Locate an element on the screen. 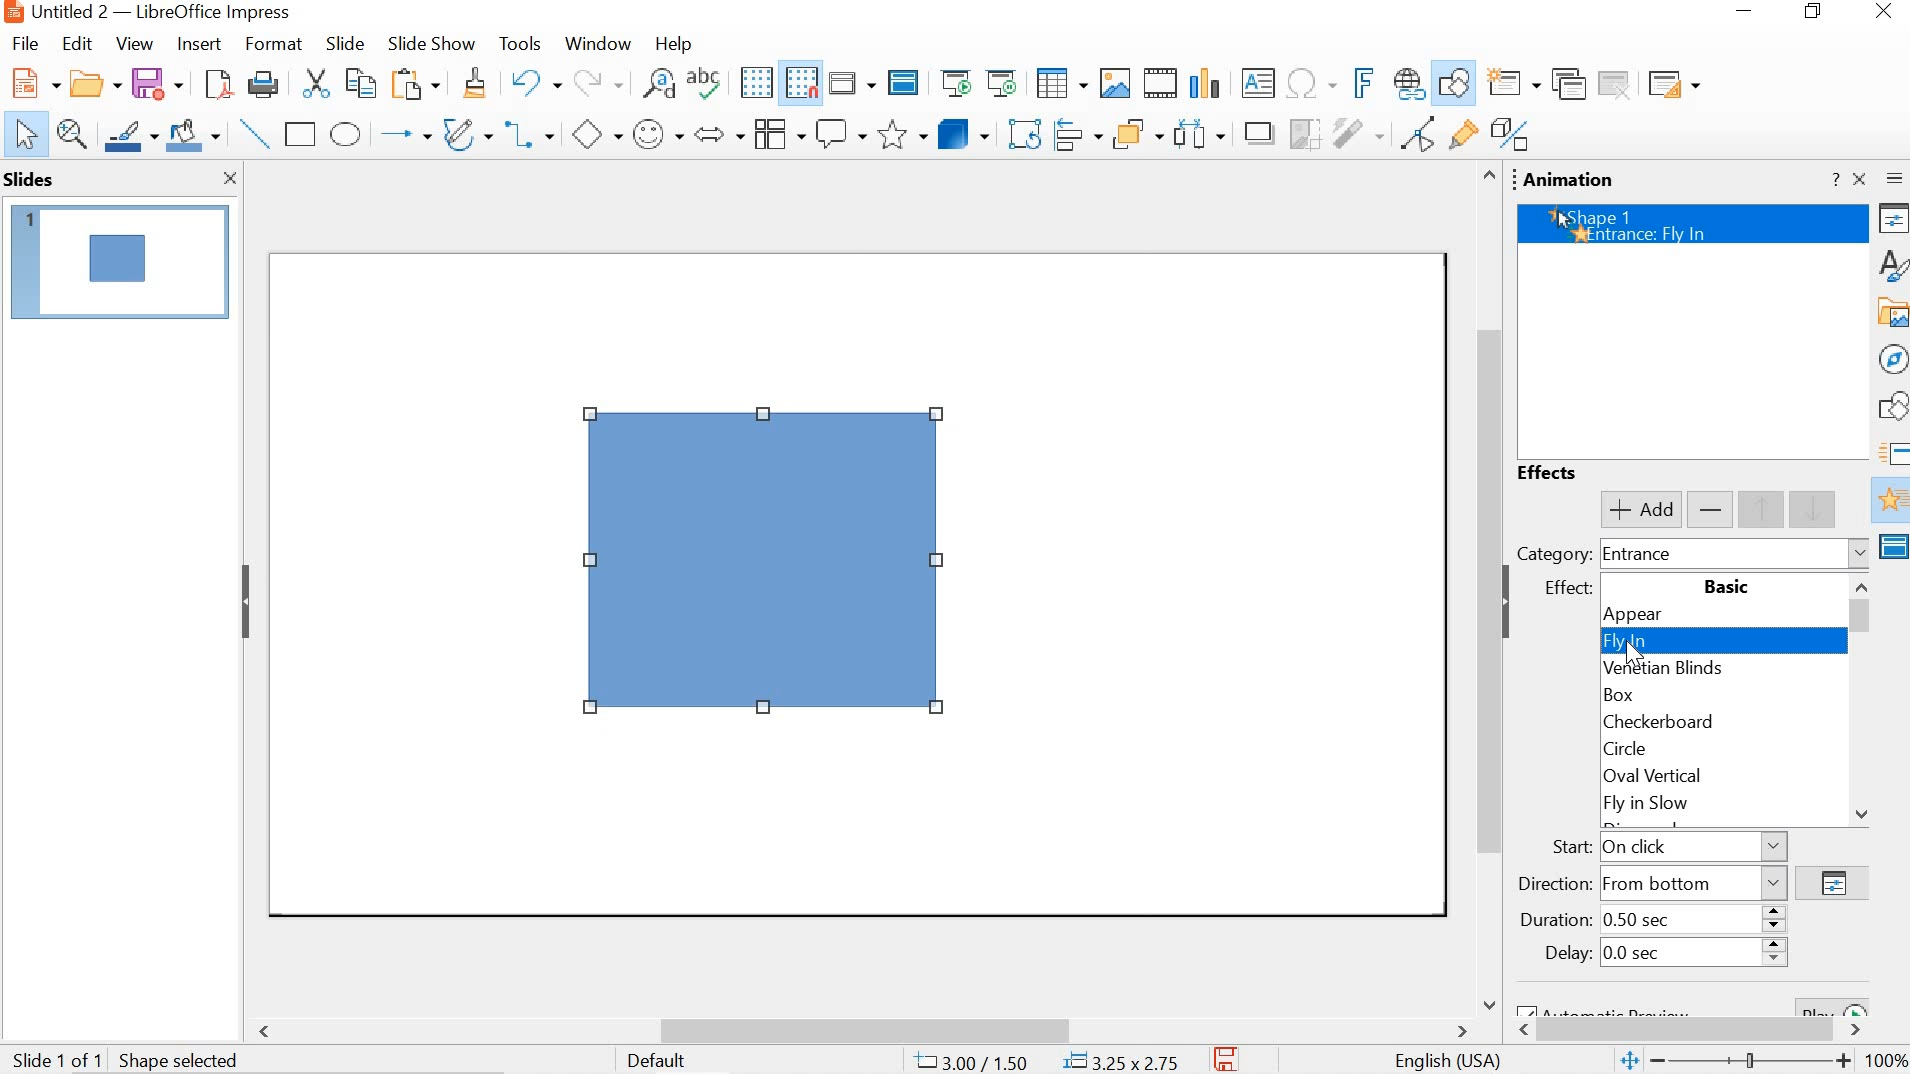 This screenshot has width=1910, height=1074. category is located at coordinates (1553, 555).